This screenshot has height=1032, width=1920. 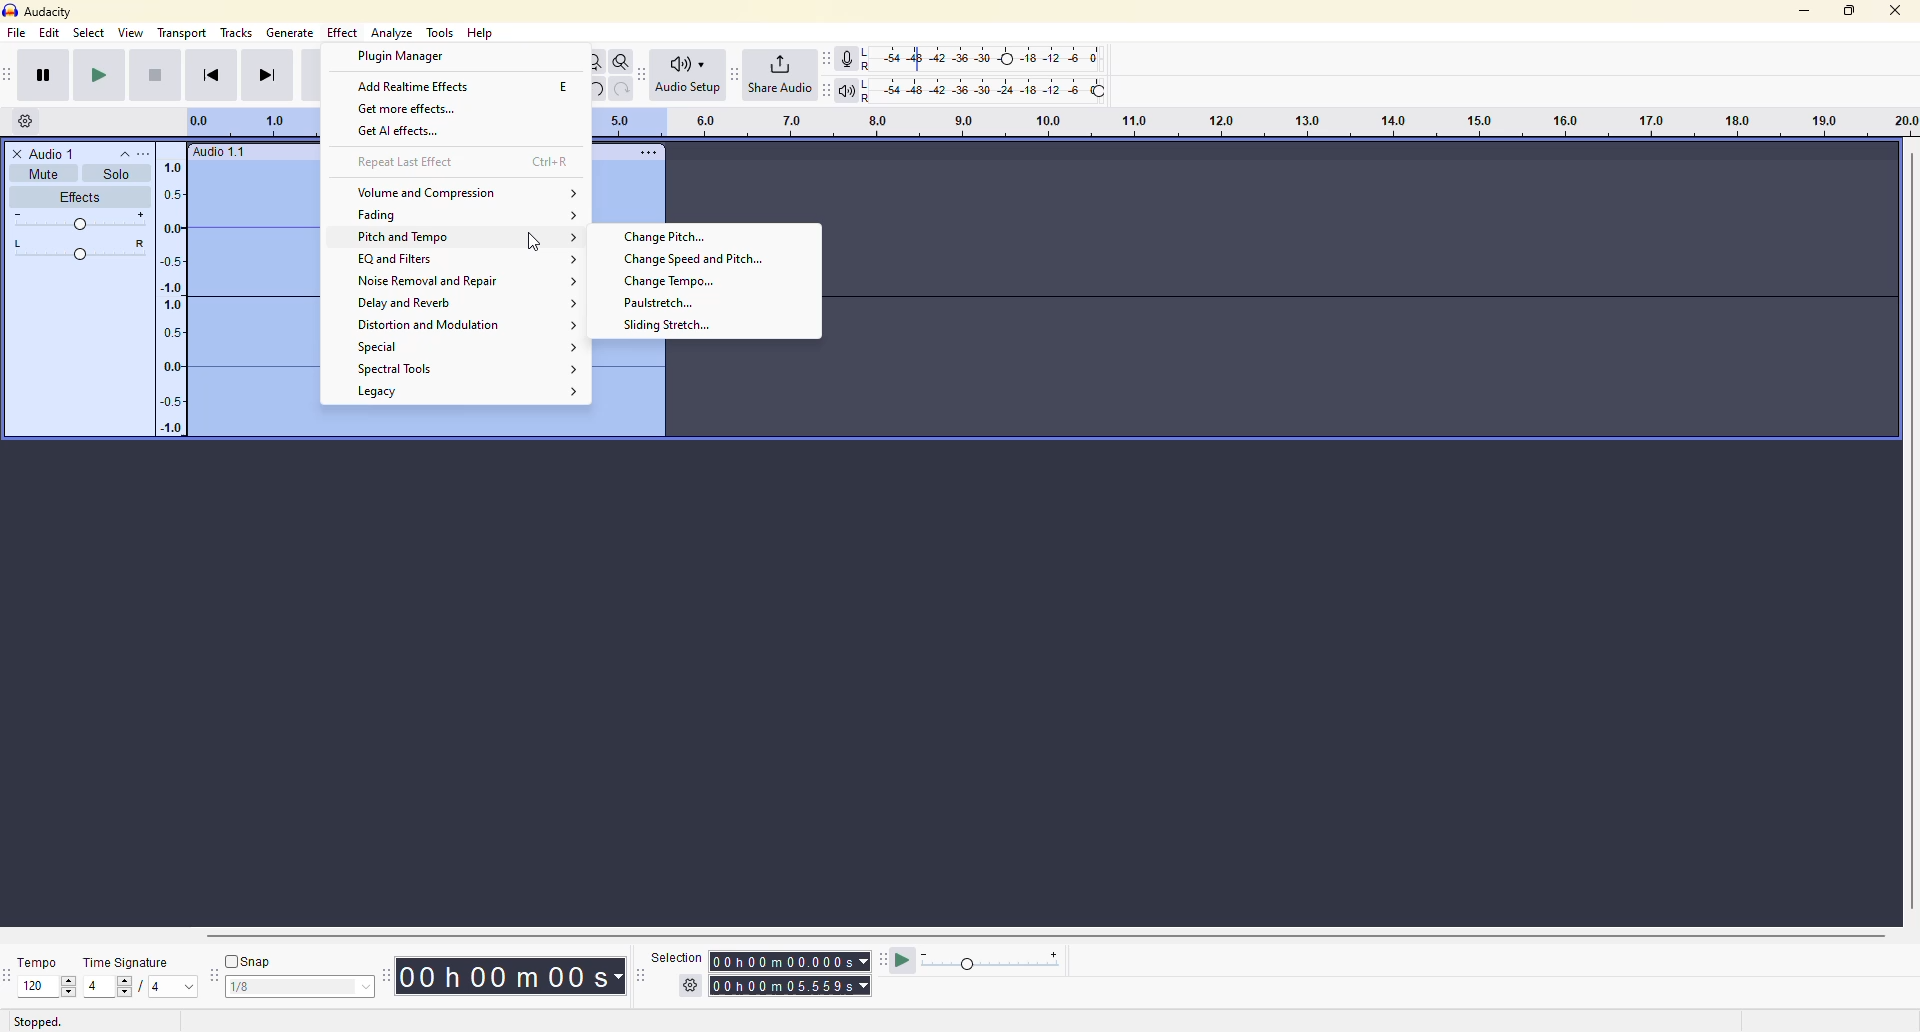 What do you see at coordinates (258, 989) in the screenshot?
I see `1/8` at bounding box center [258, 989].